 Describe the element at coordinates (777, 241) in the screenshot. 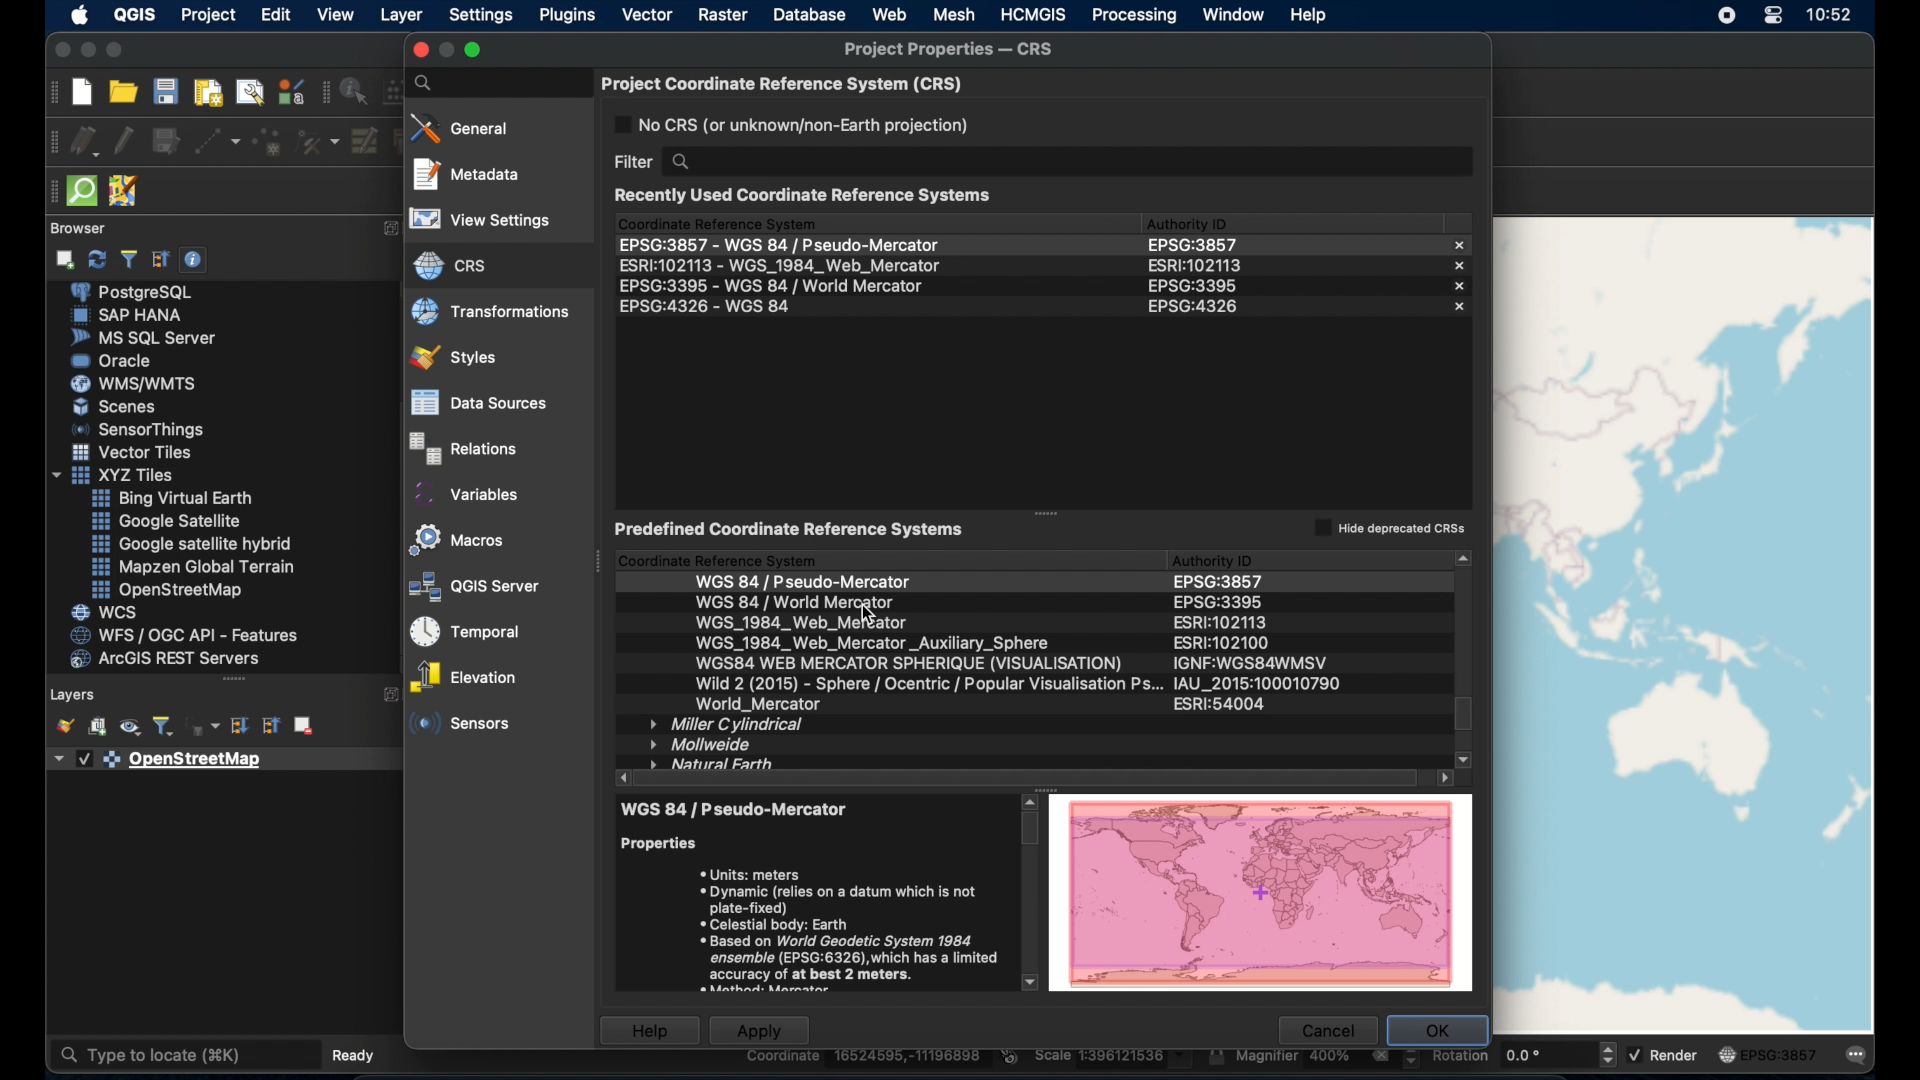

I see `ESPG3857 - WGS 84 / Pseudo Mercator` at that location.